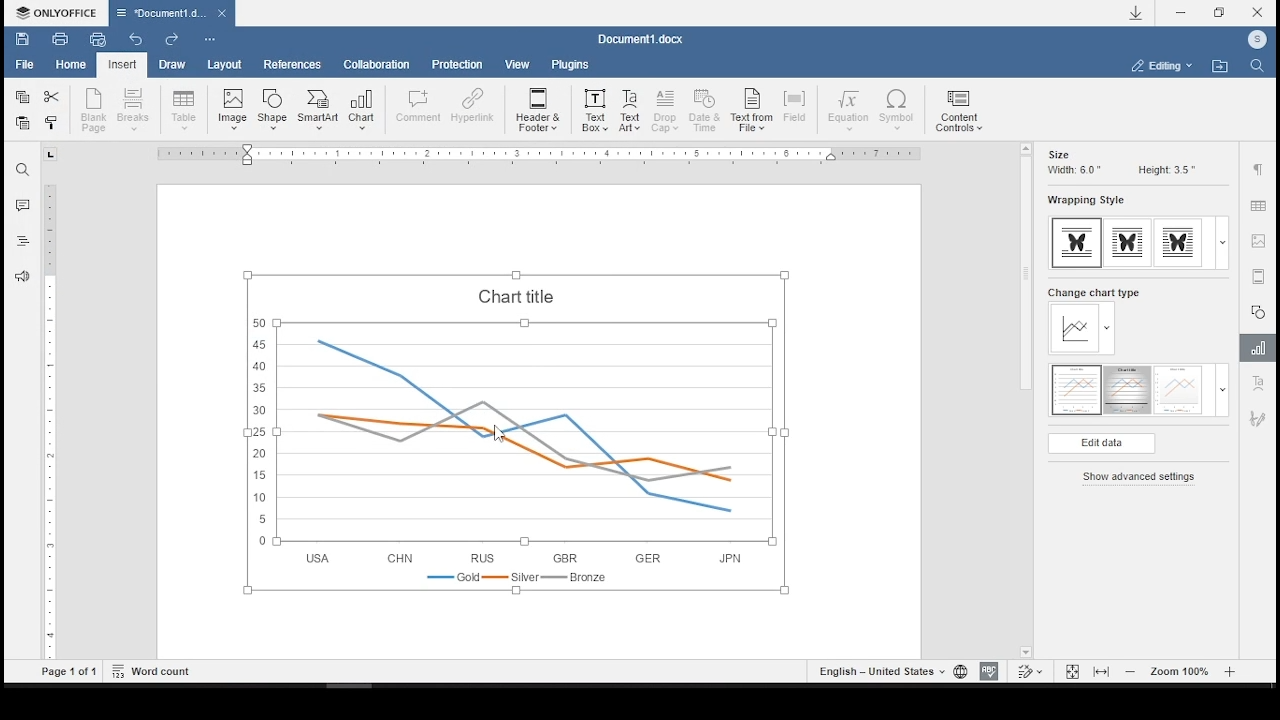  What do you see at coordinates (1084, 201) in the screenshot?
I see `wrapping style` at bounding box center [1084, 201].